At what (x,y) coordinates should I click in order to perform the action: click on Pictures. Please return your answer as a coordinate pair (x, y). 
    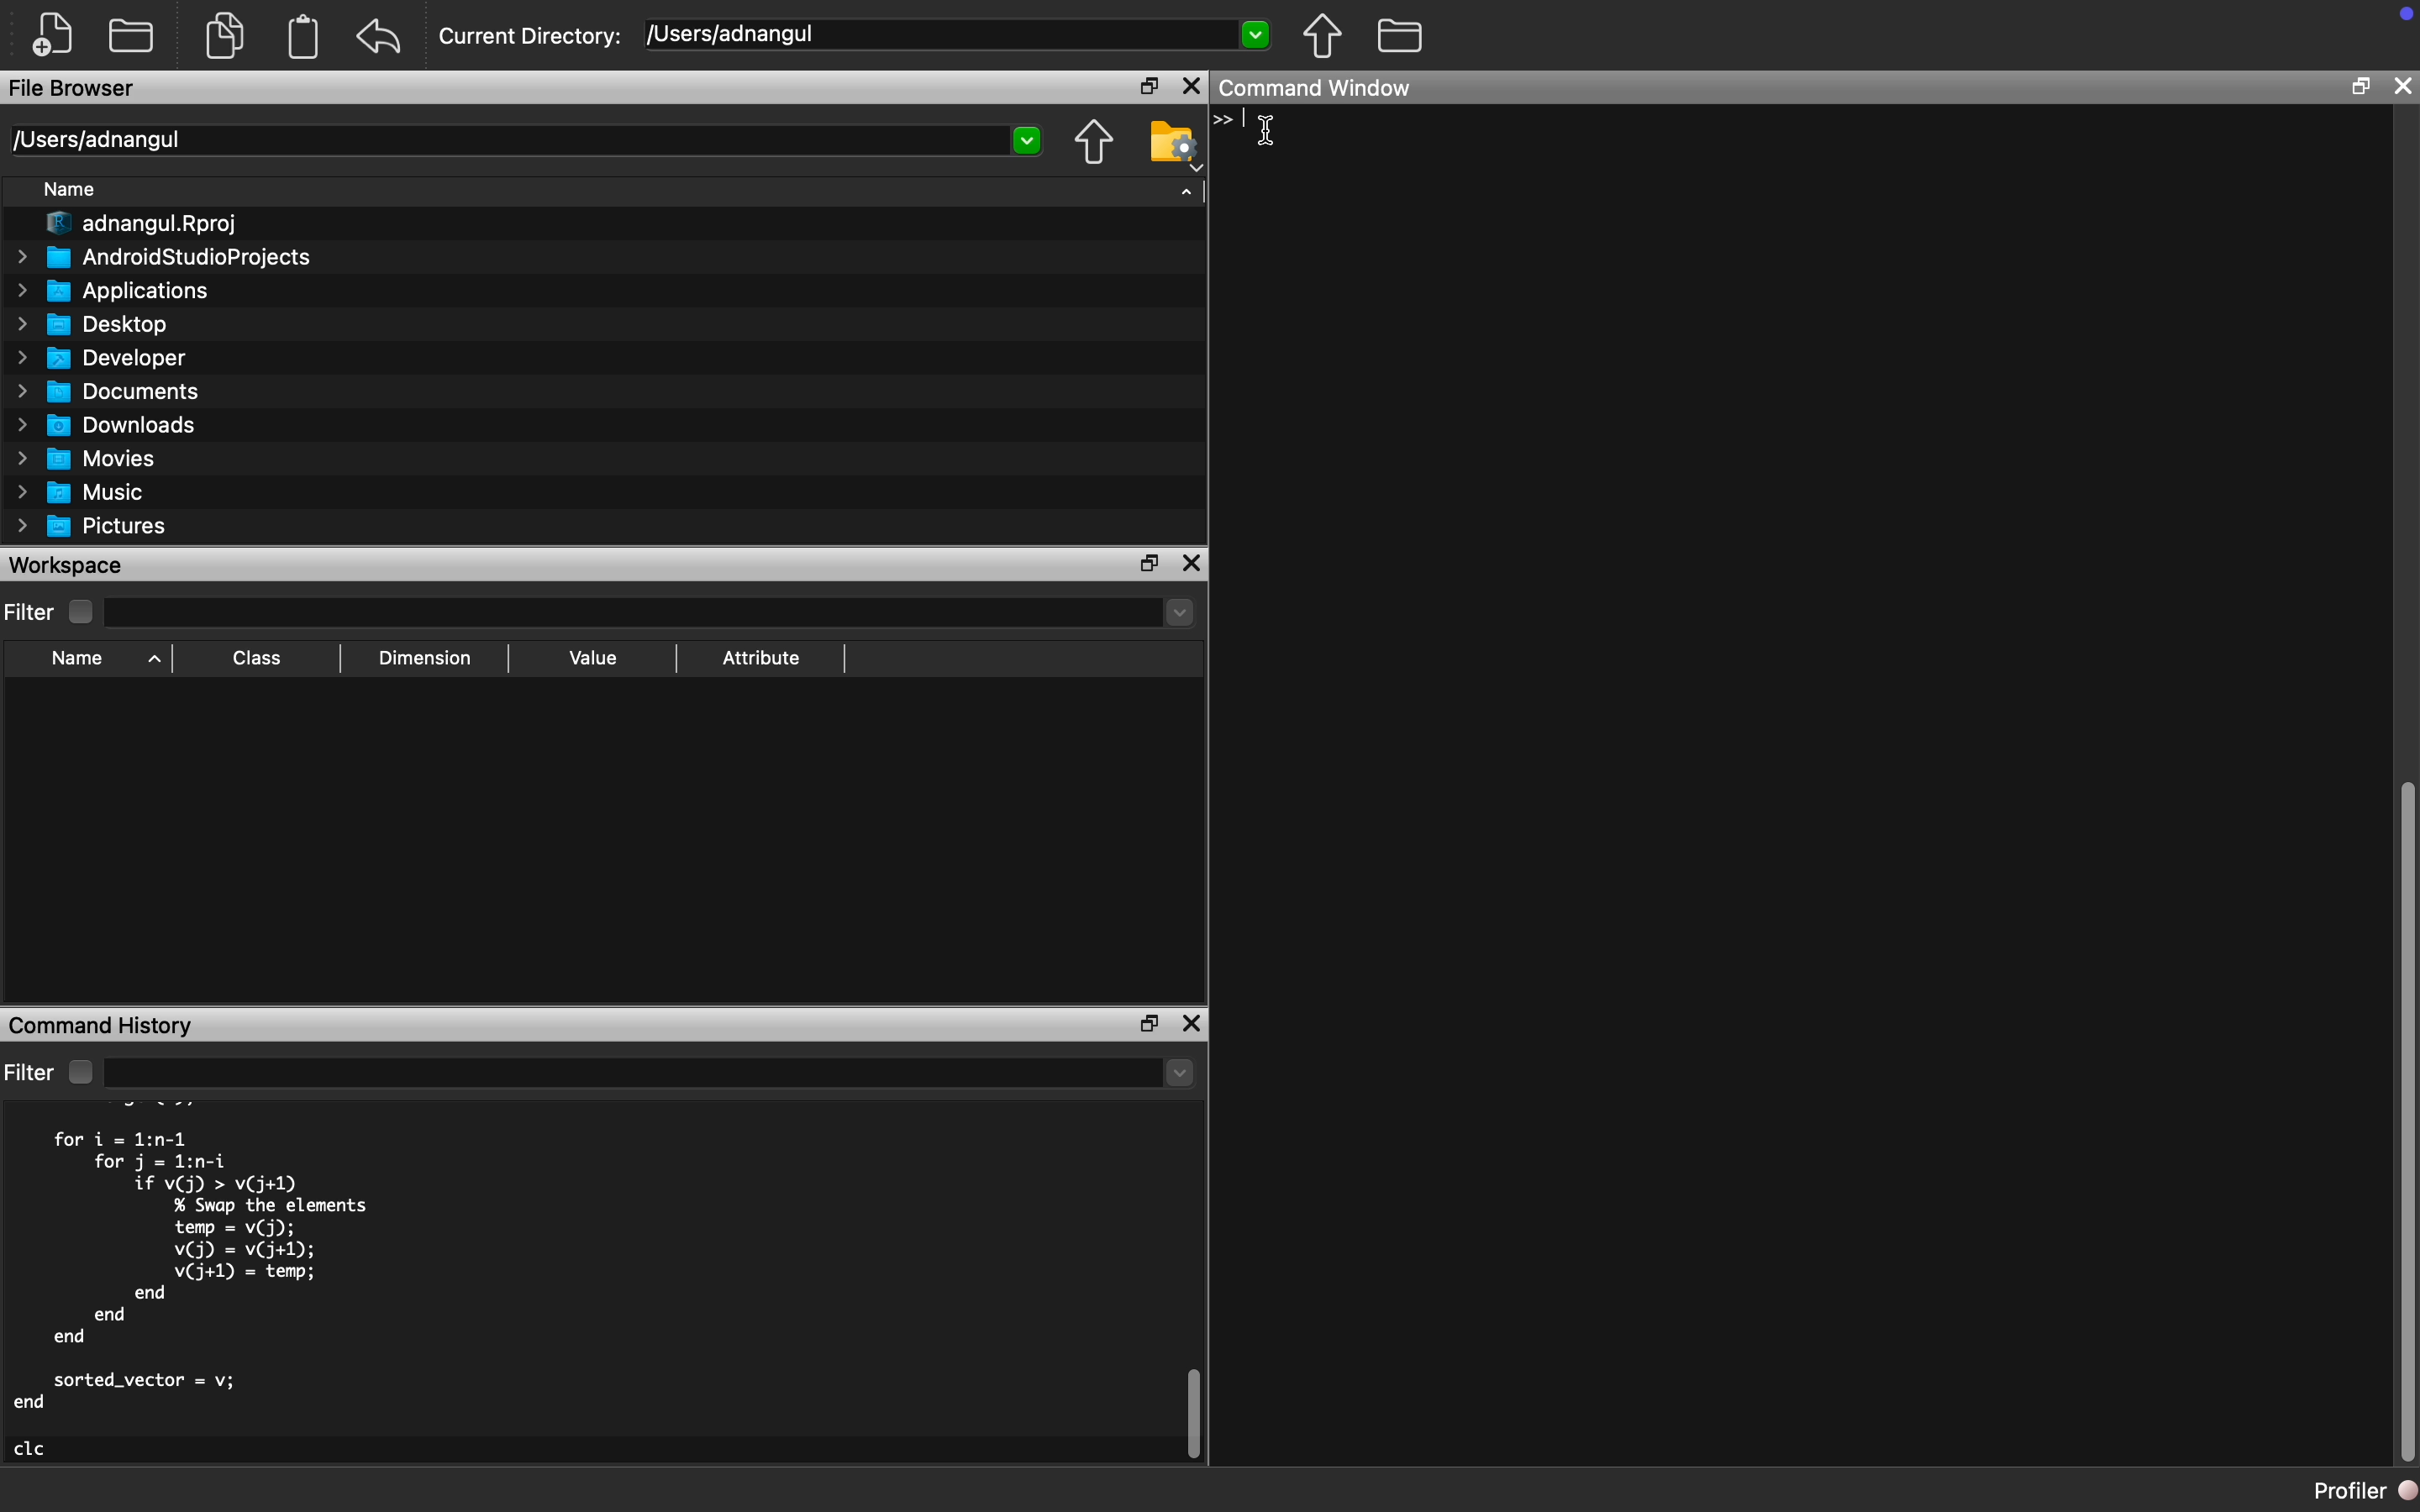
    Looking at the image, I should click on (93, 529).